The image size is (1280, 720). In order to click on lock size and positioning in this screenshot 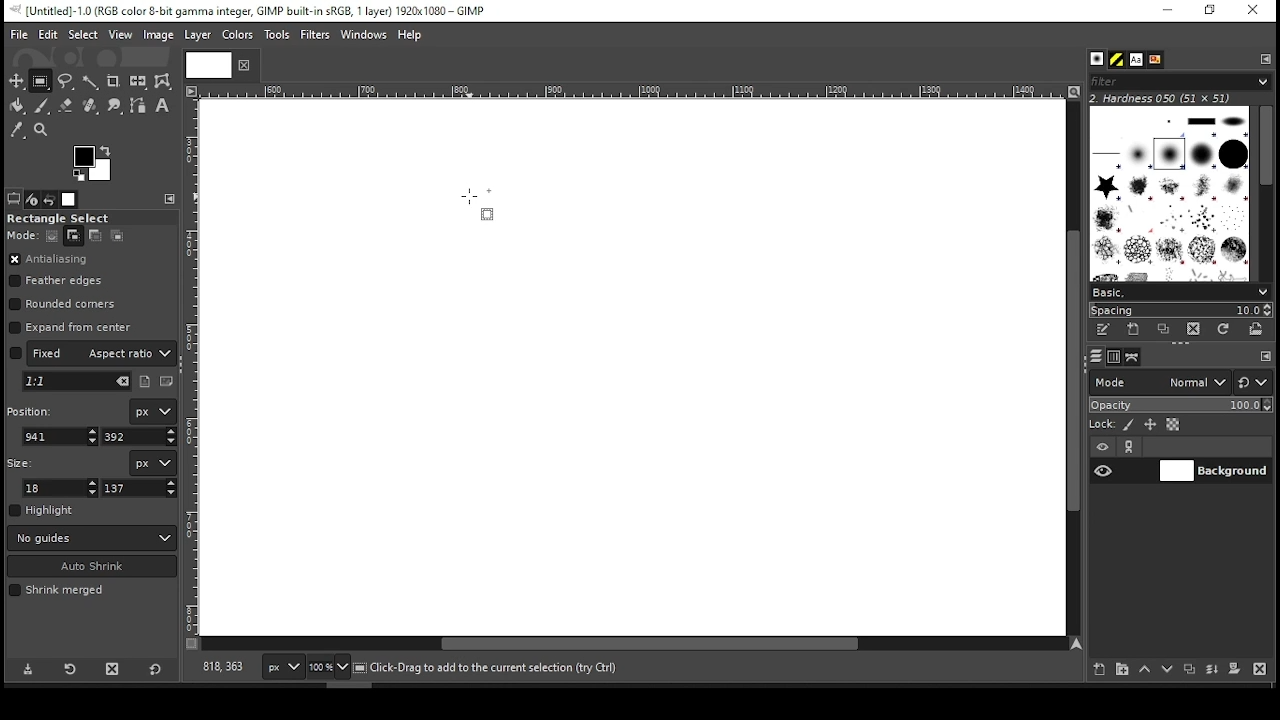, I will do `click(1152, 425)`.